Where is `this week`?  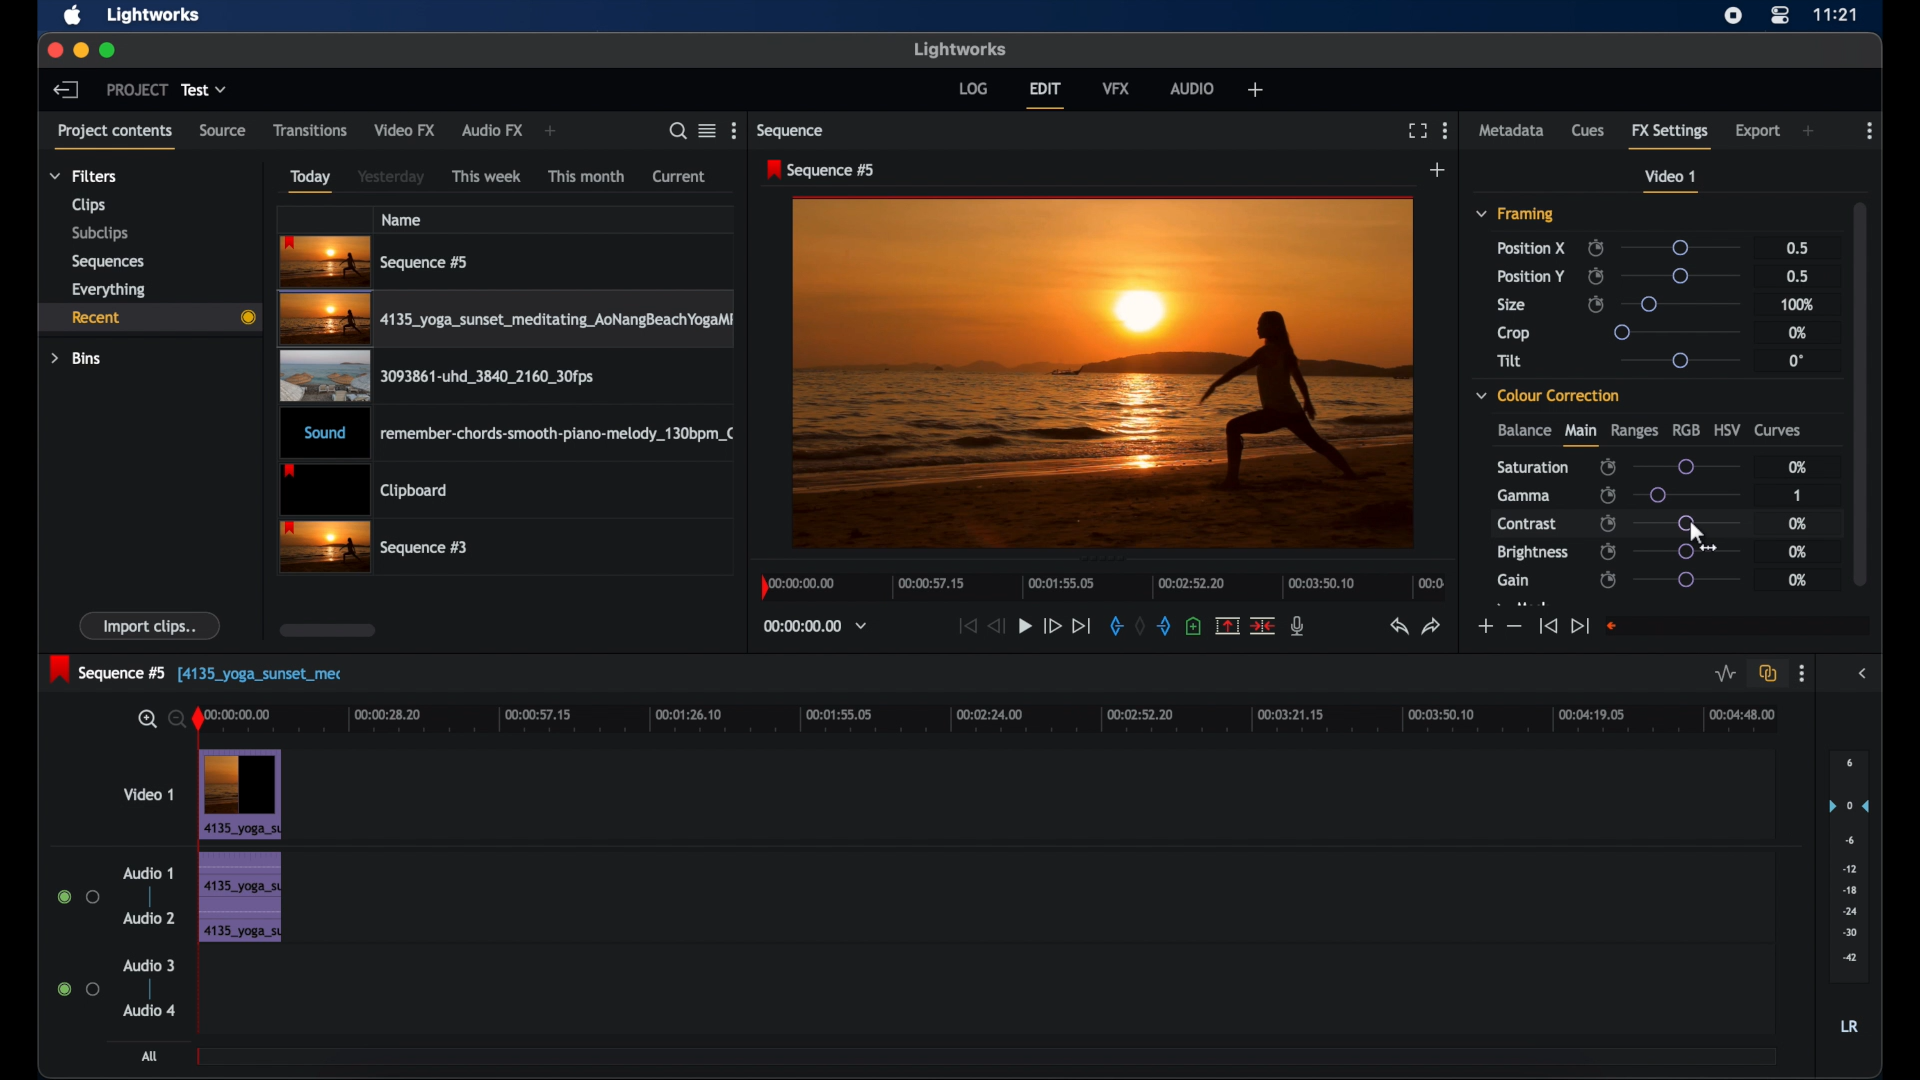 this week is located at coordinates (487, 177).